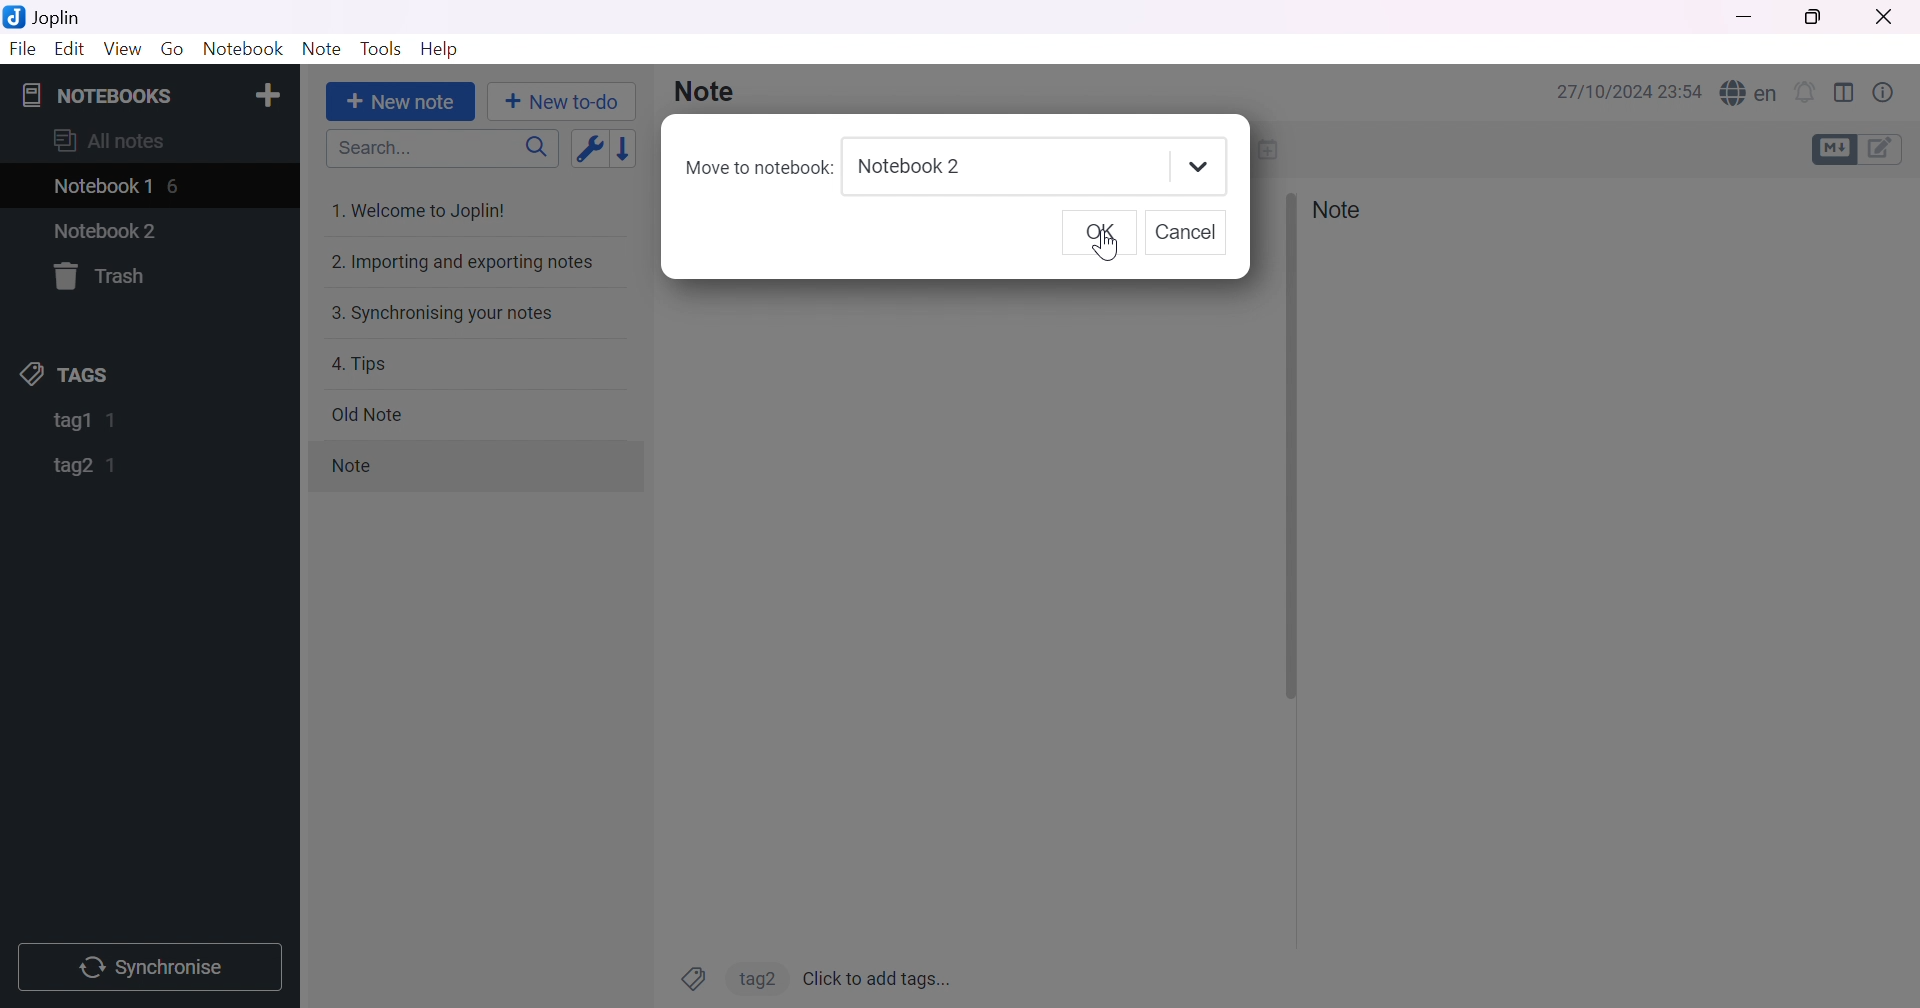  I want to click on Old note, so click(365, 414).